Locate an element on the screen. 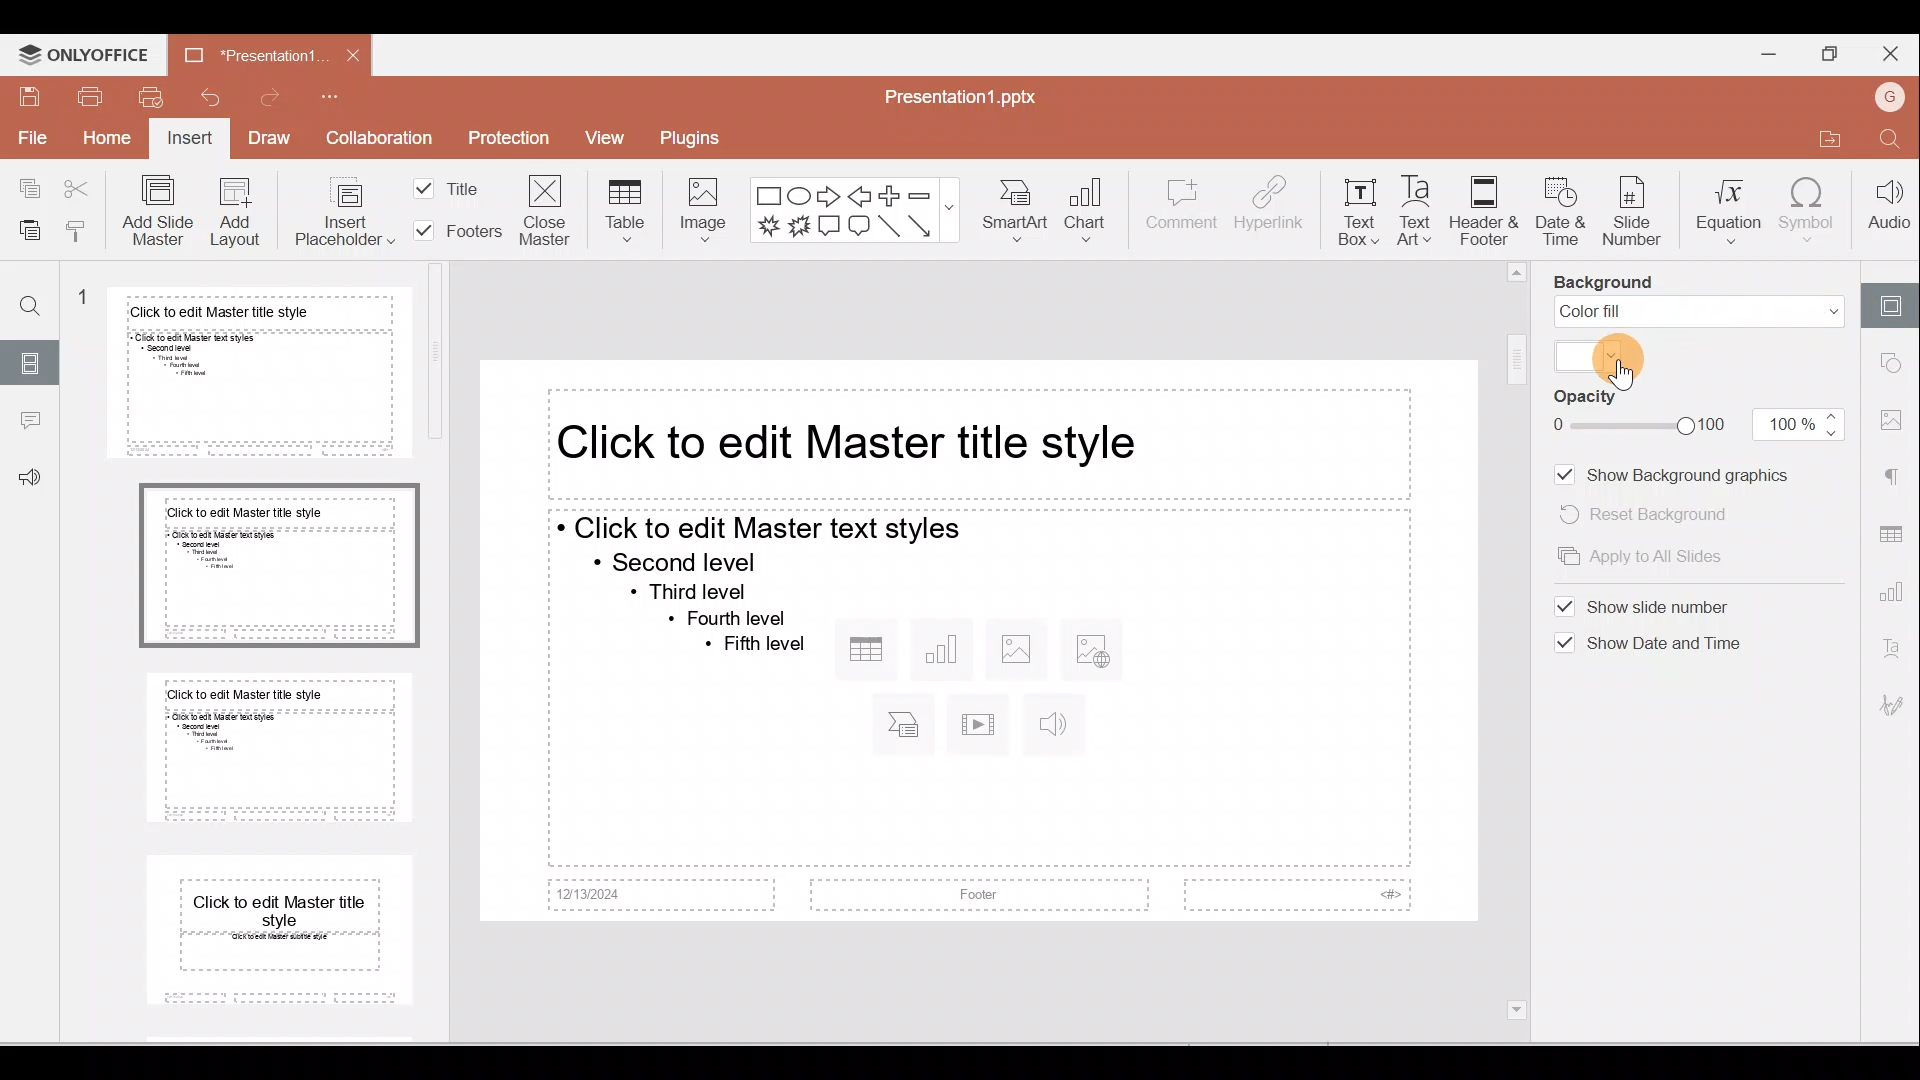 The height and width of the screenshot is (1080, 1920). vertical scrollbar is located at coordinates (437, 359).